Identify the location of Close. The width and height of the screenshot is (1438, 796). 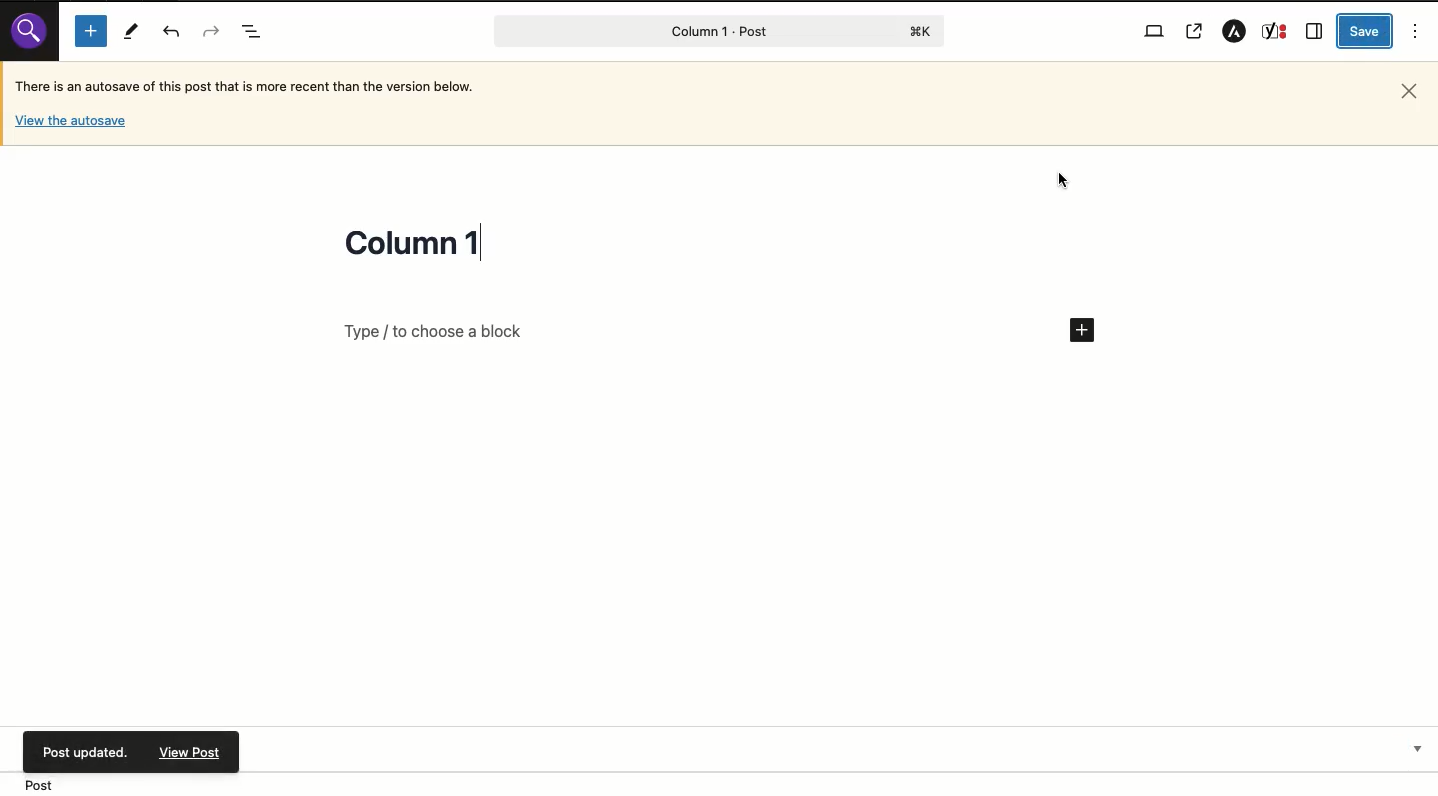
(1406, 92).